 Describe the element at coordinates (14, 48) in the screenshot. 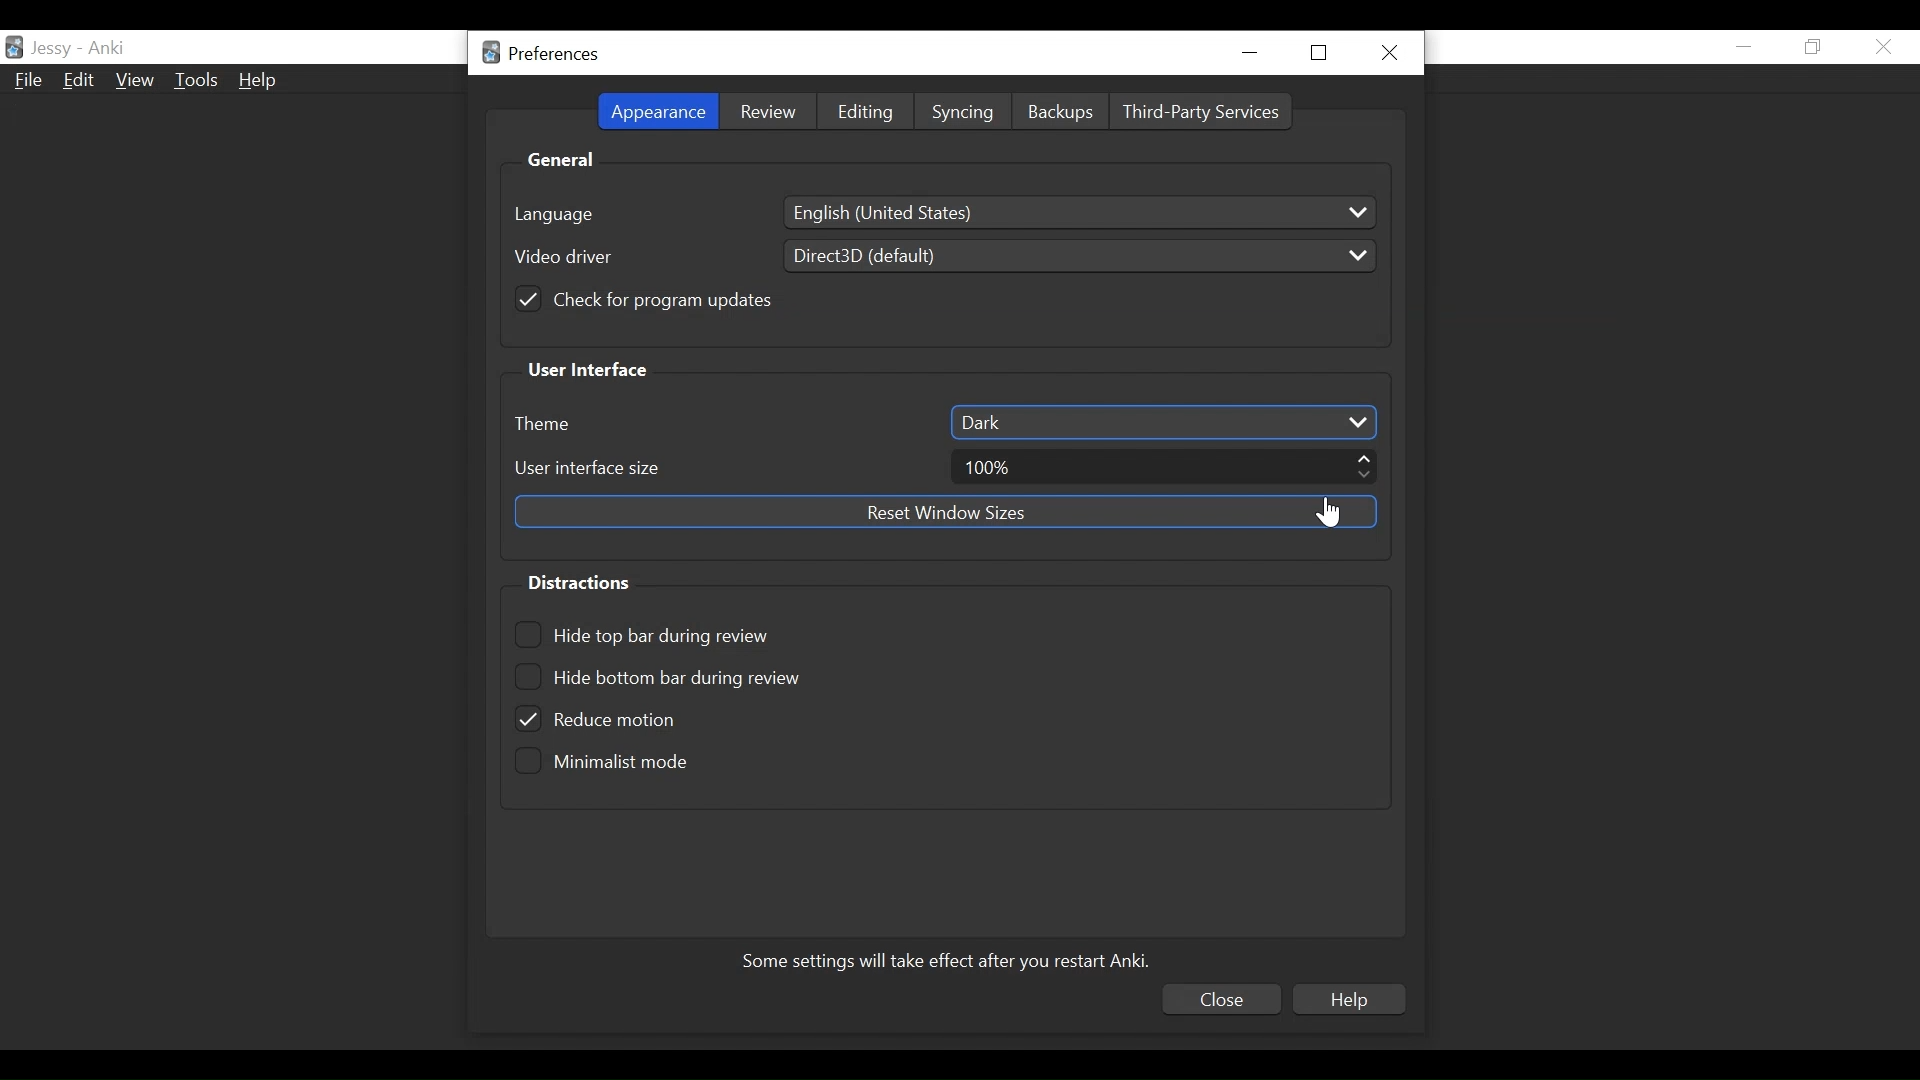

I see `Anki Desktop Icon` at that location.